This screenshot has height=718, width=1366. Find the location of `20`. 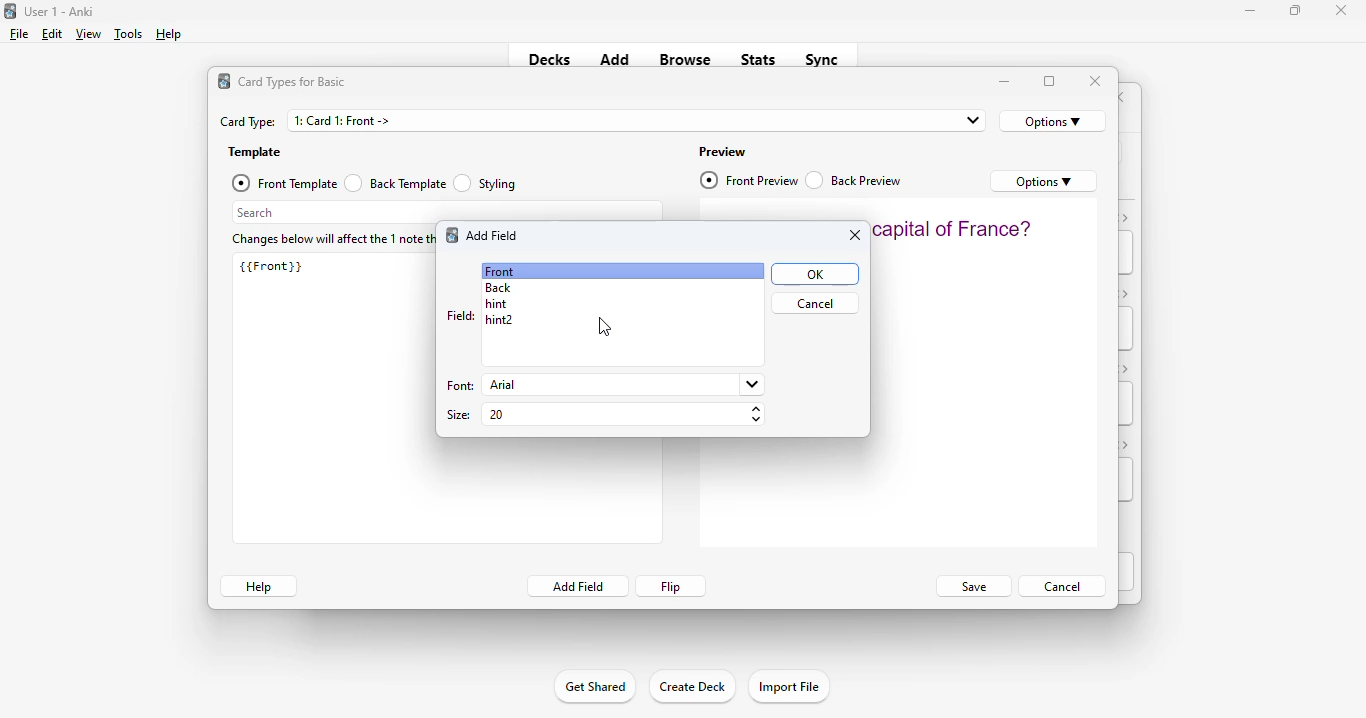

20 is located at coordinates (623, 413).